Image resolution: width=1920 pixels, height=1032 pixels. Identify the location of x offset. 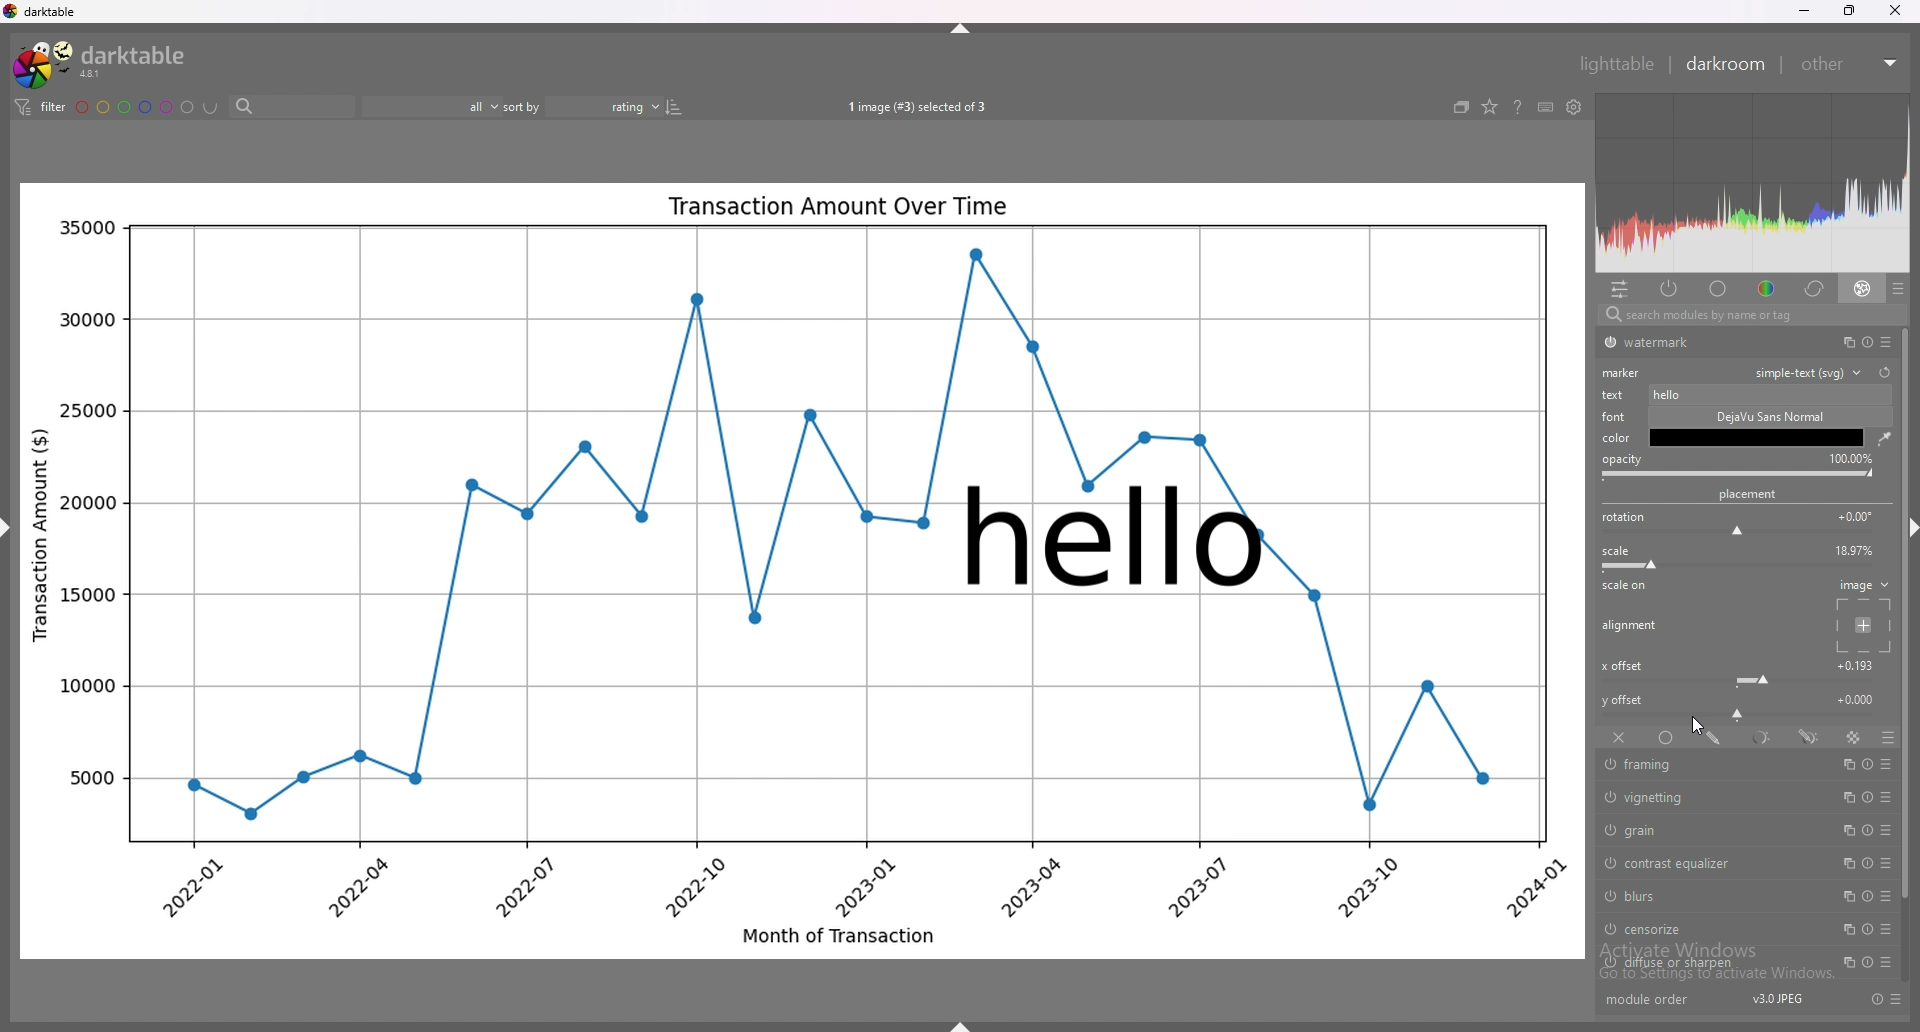
(1858, 664).